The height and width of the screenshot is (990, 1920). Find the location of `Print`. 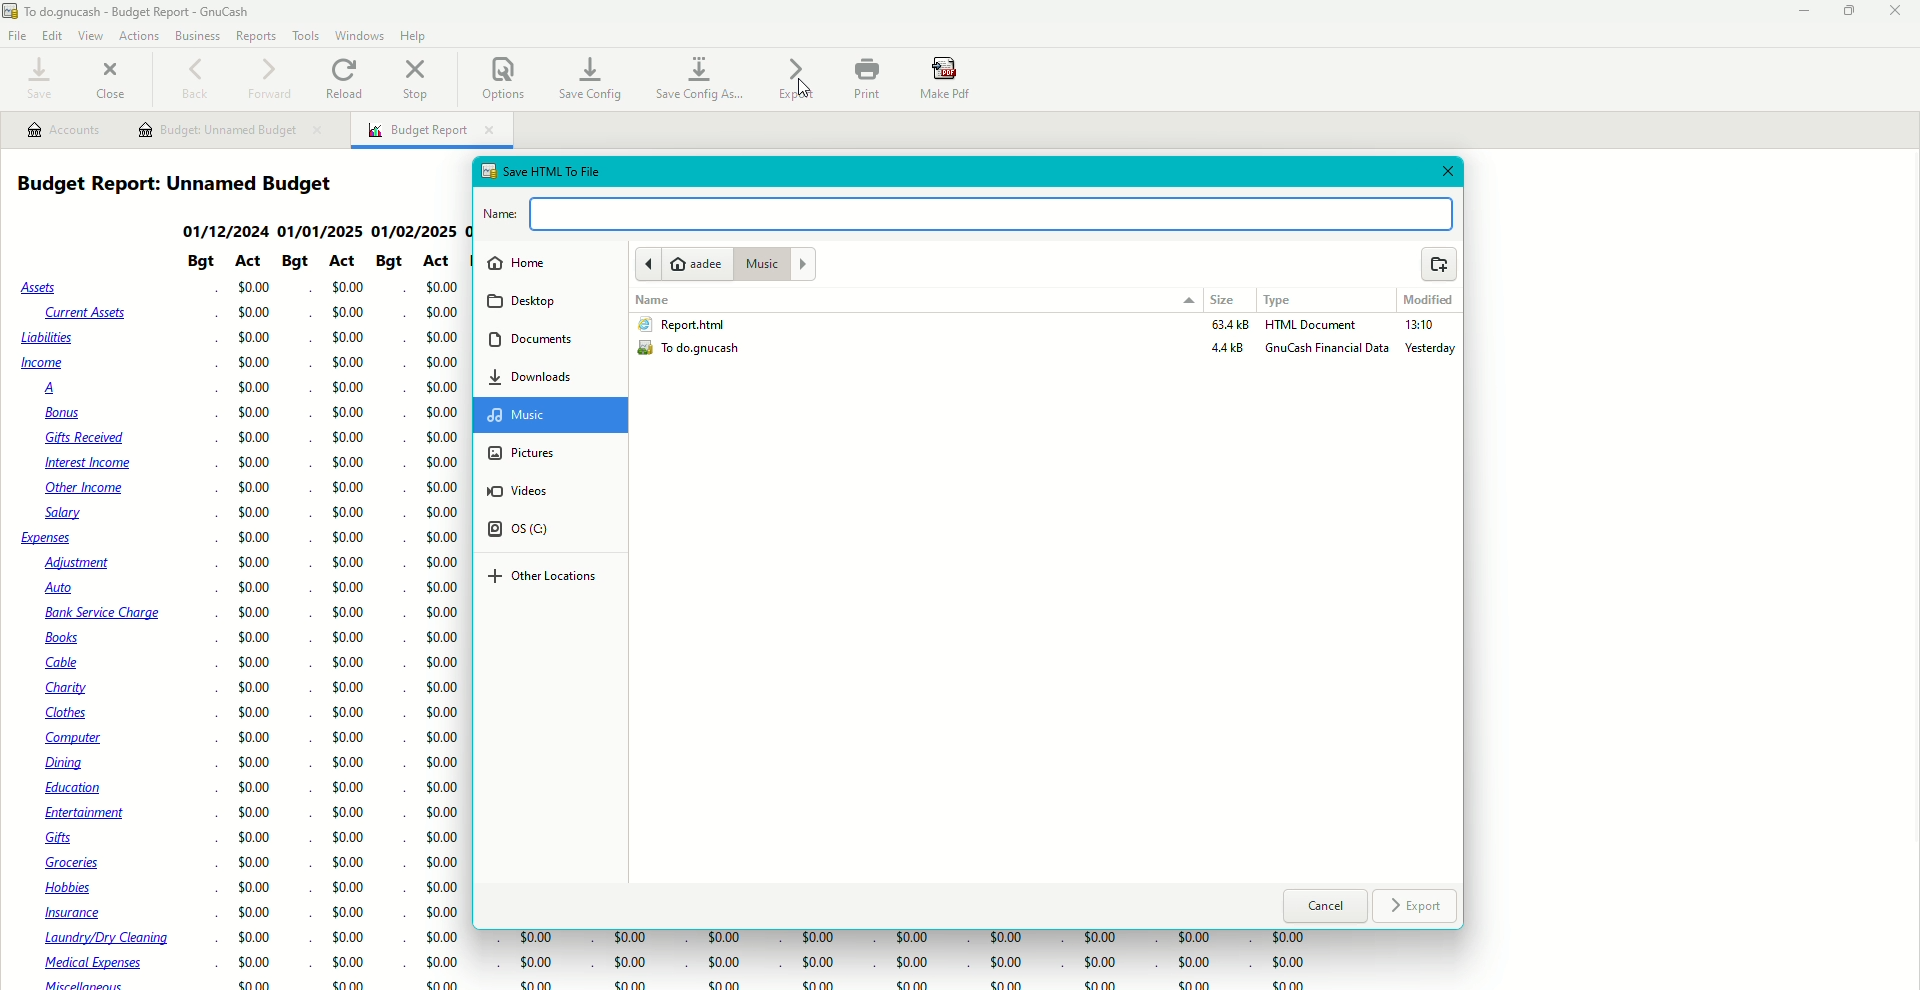

Print is located at coordinates (865, 79).